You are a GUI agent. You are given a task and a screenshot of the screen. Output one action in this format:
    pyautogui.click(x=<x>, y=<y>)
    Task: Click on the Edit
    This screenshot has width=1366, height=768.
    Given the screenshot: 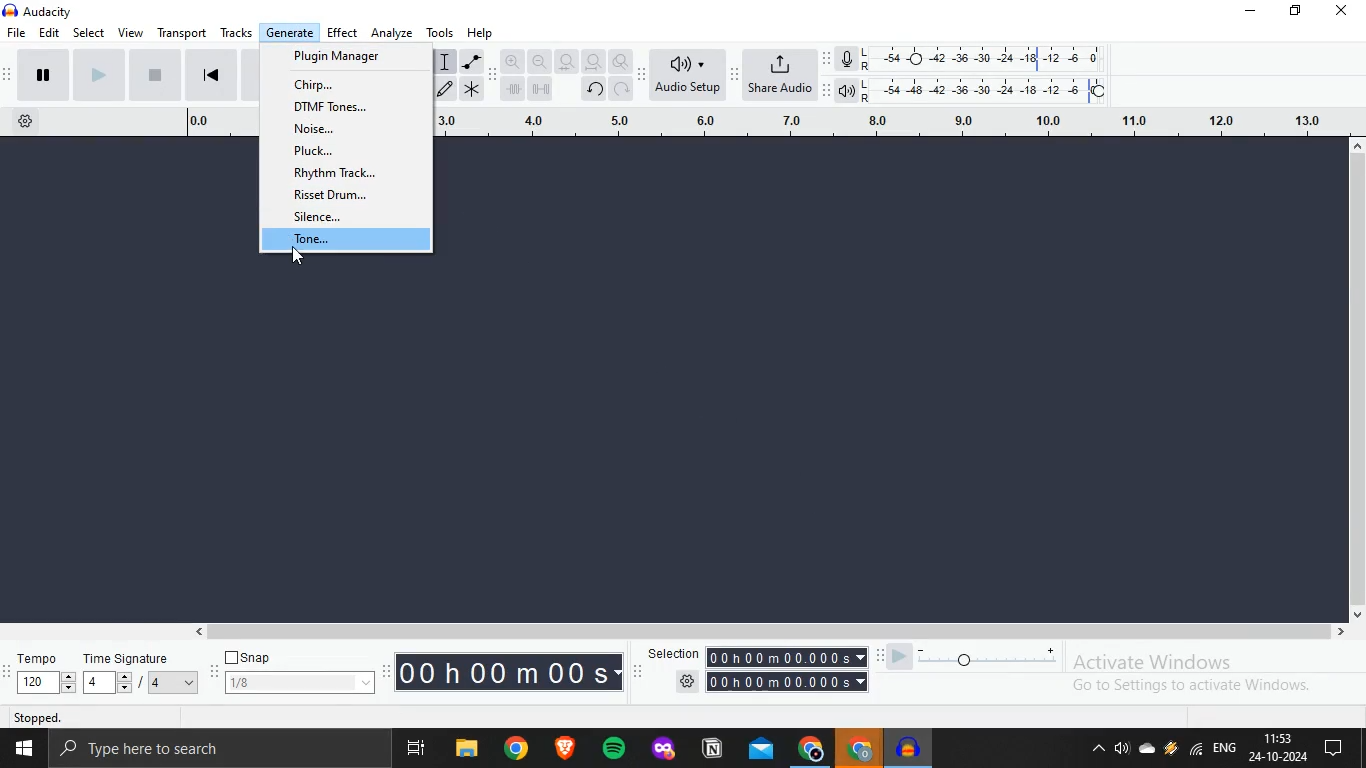 What is the action you would take?
    pyautogui.click(x=52, y=33)
    